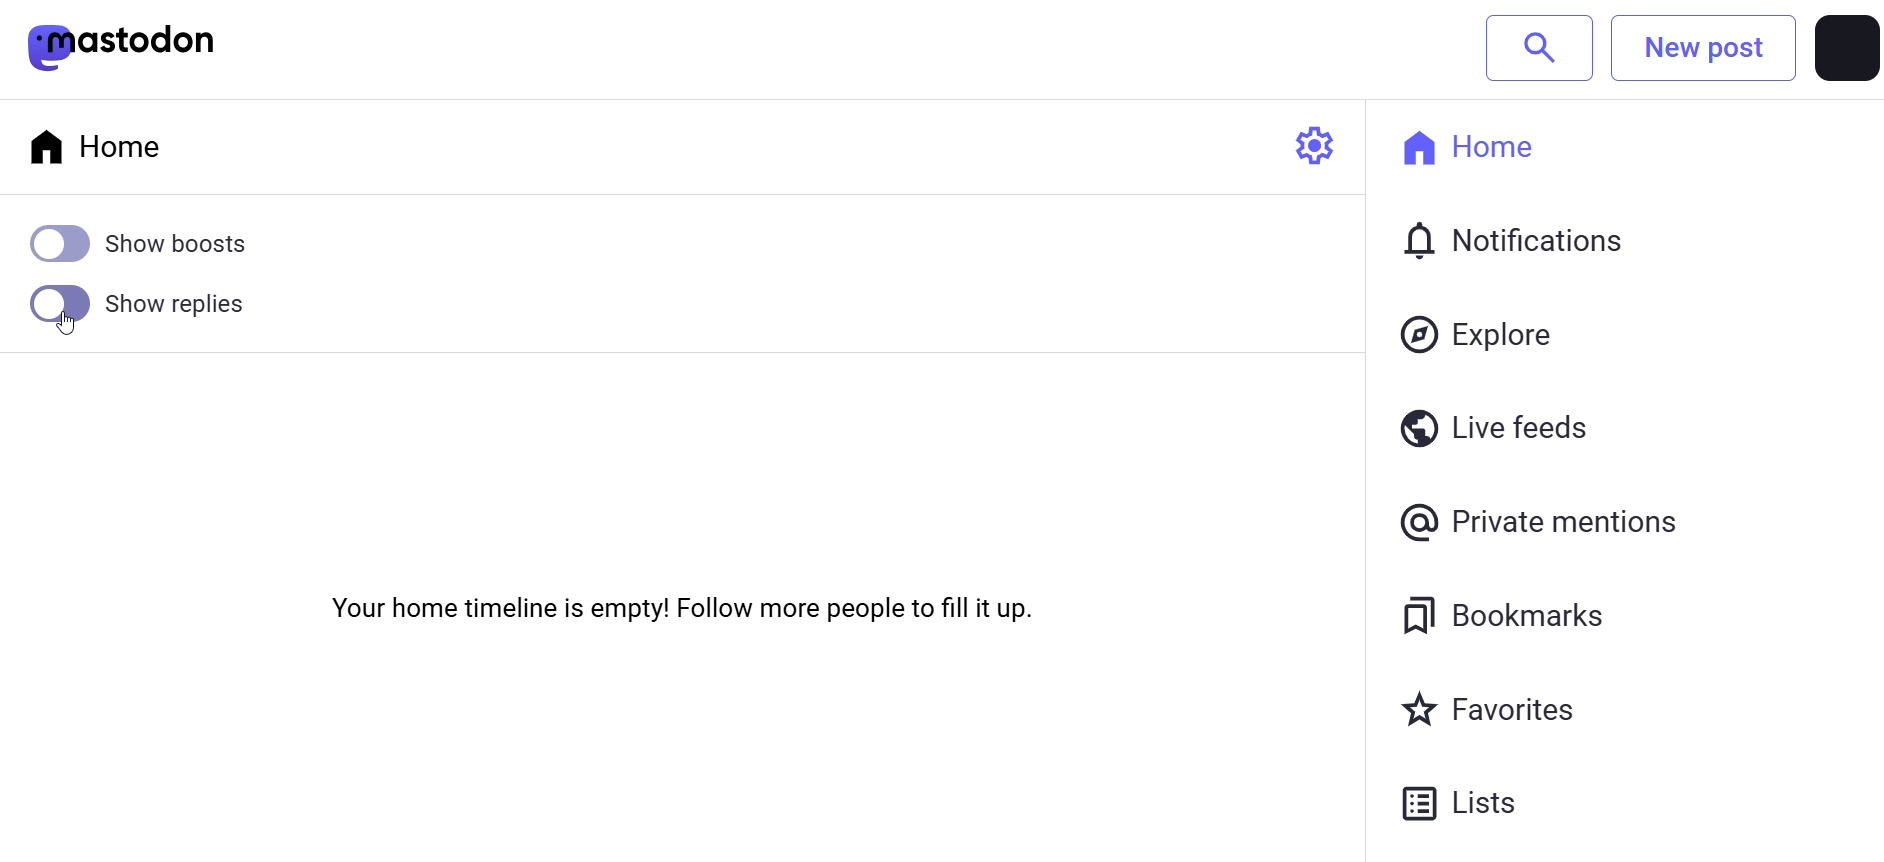 The height and width of the screenshot is (862, 1884). I want to click on bookmarks, so click(1509, 618).